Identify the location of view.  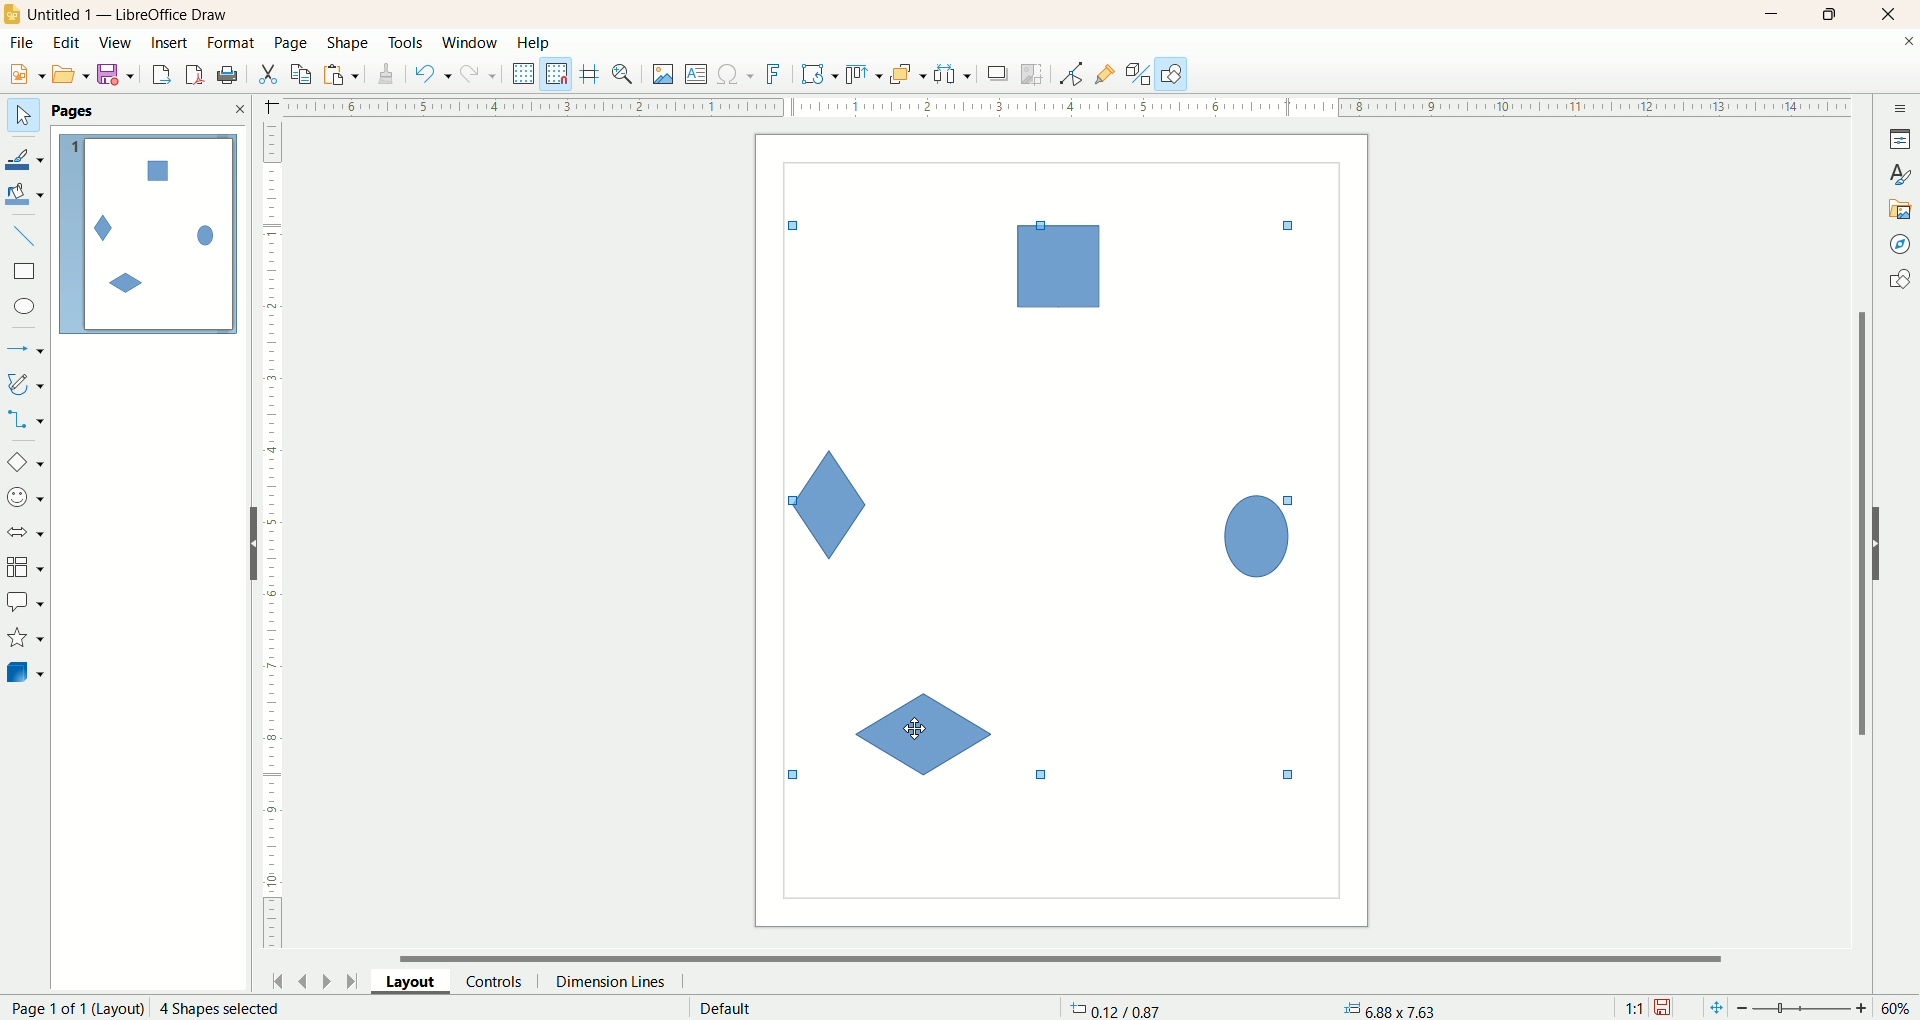
(117, 43).